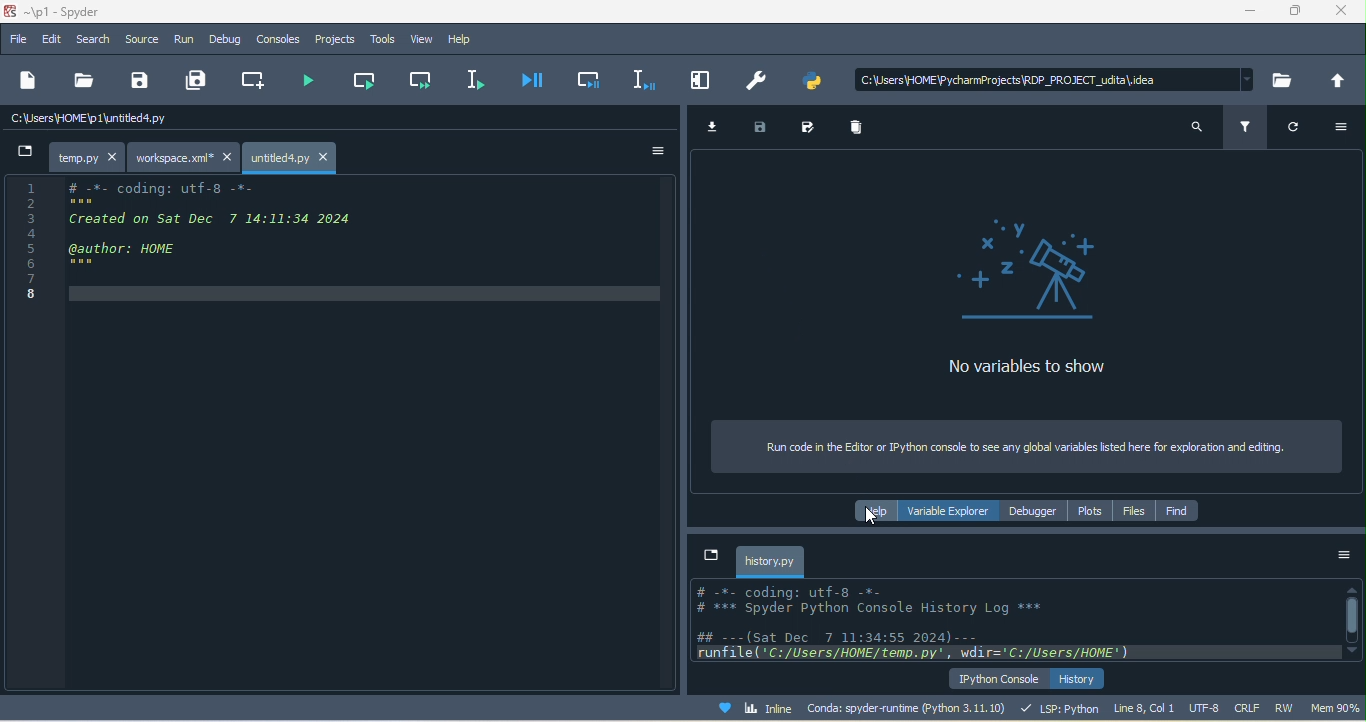  What do you see at coordinates (1004, 622) in the screenshot?
I see `text` at bounding box center [1004, 622].